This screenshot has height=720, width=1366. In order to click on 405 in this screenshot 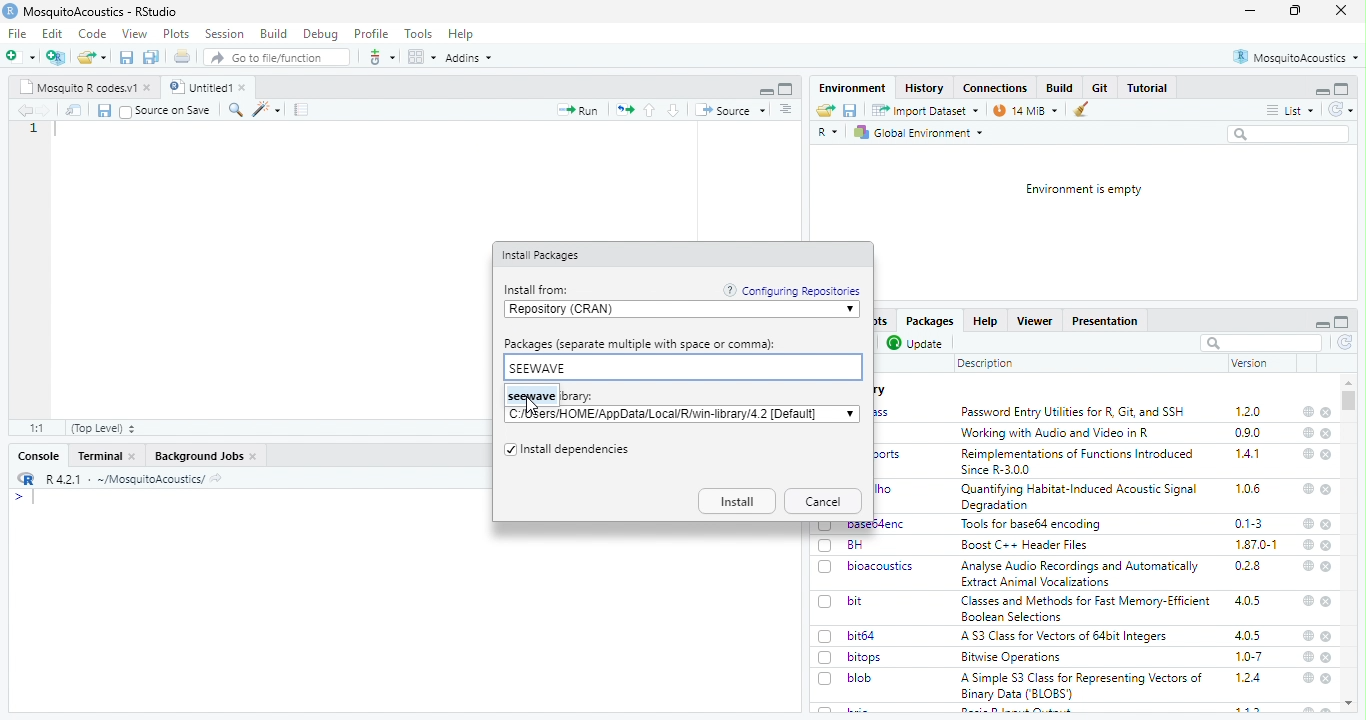, I will do `click(1249, 601)`.